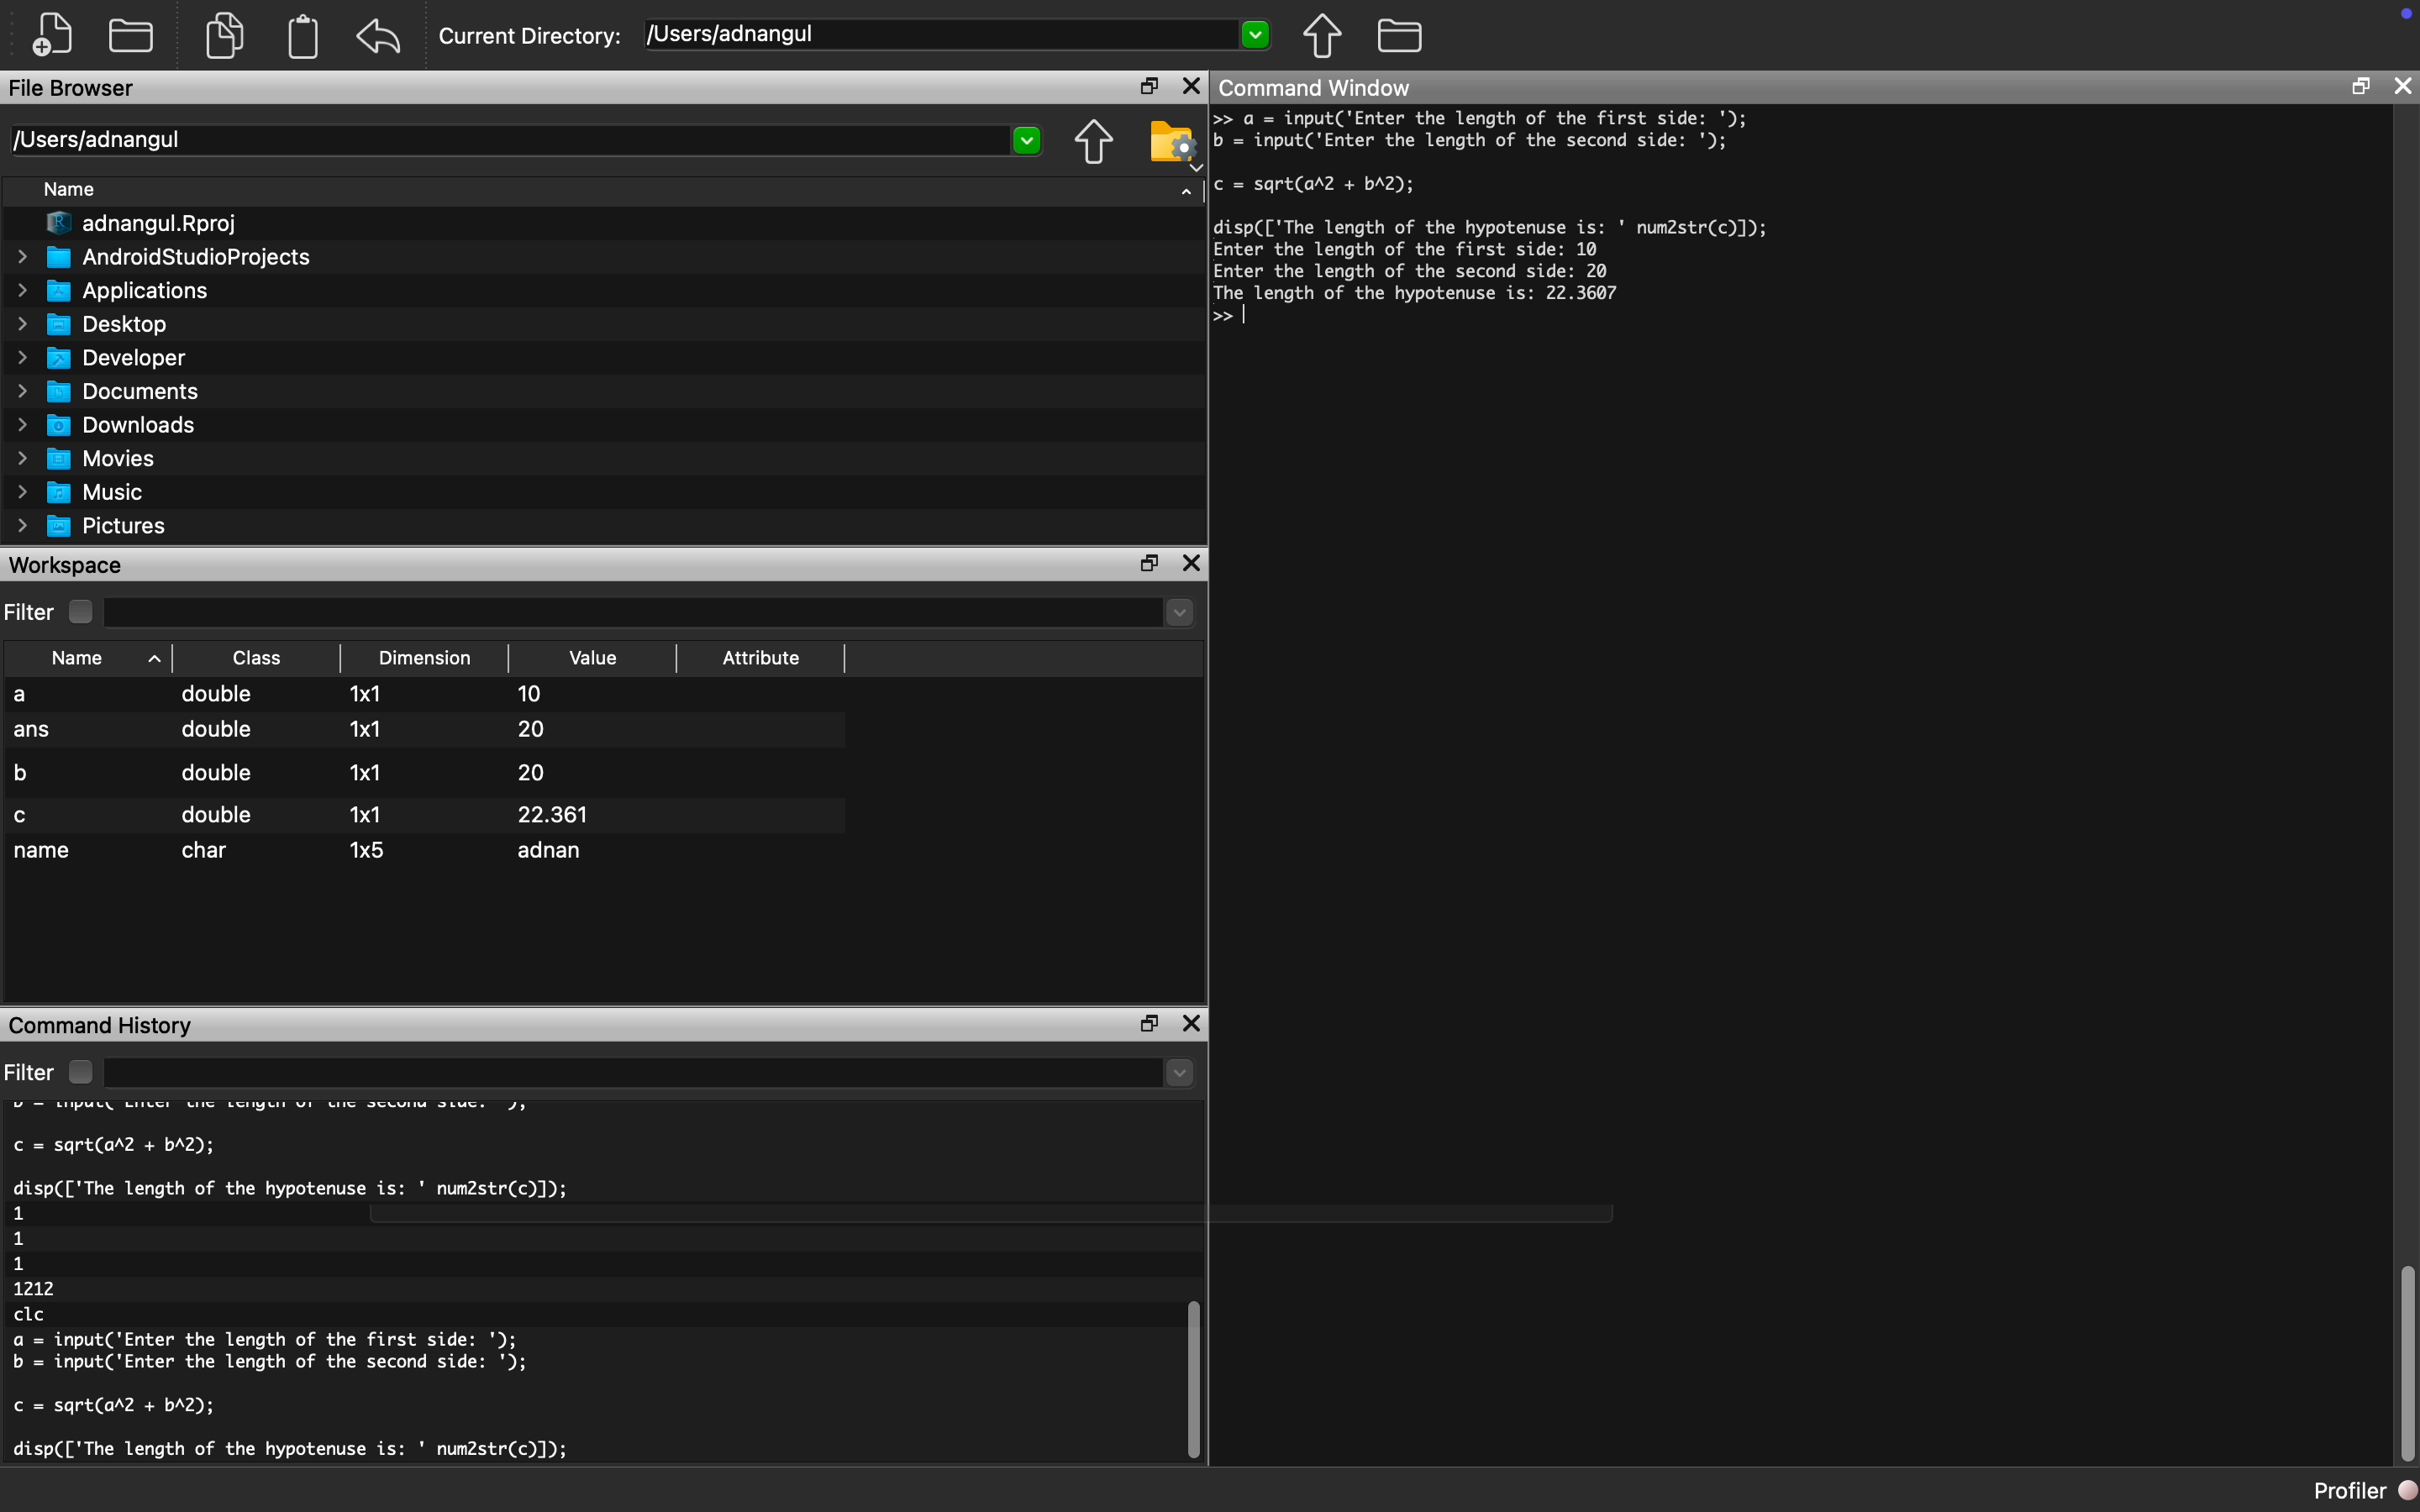 The height and width of the screenshot is (1512, 2420). I want to click on vertical scroll bar, so click(2406, 1366).